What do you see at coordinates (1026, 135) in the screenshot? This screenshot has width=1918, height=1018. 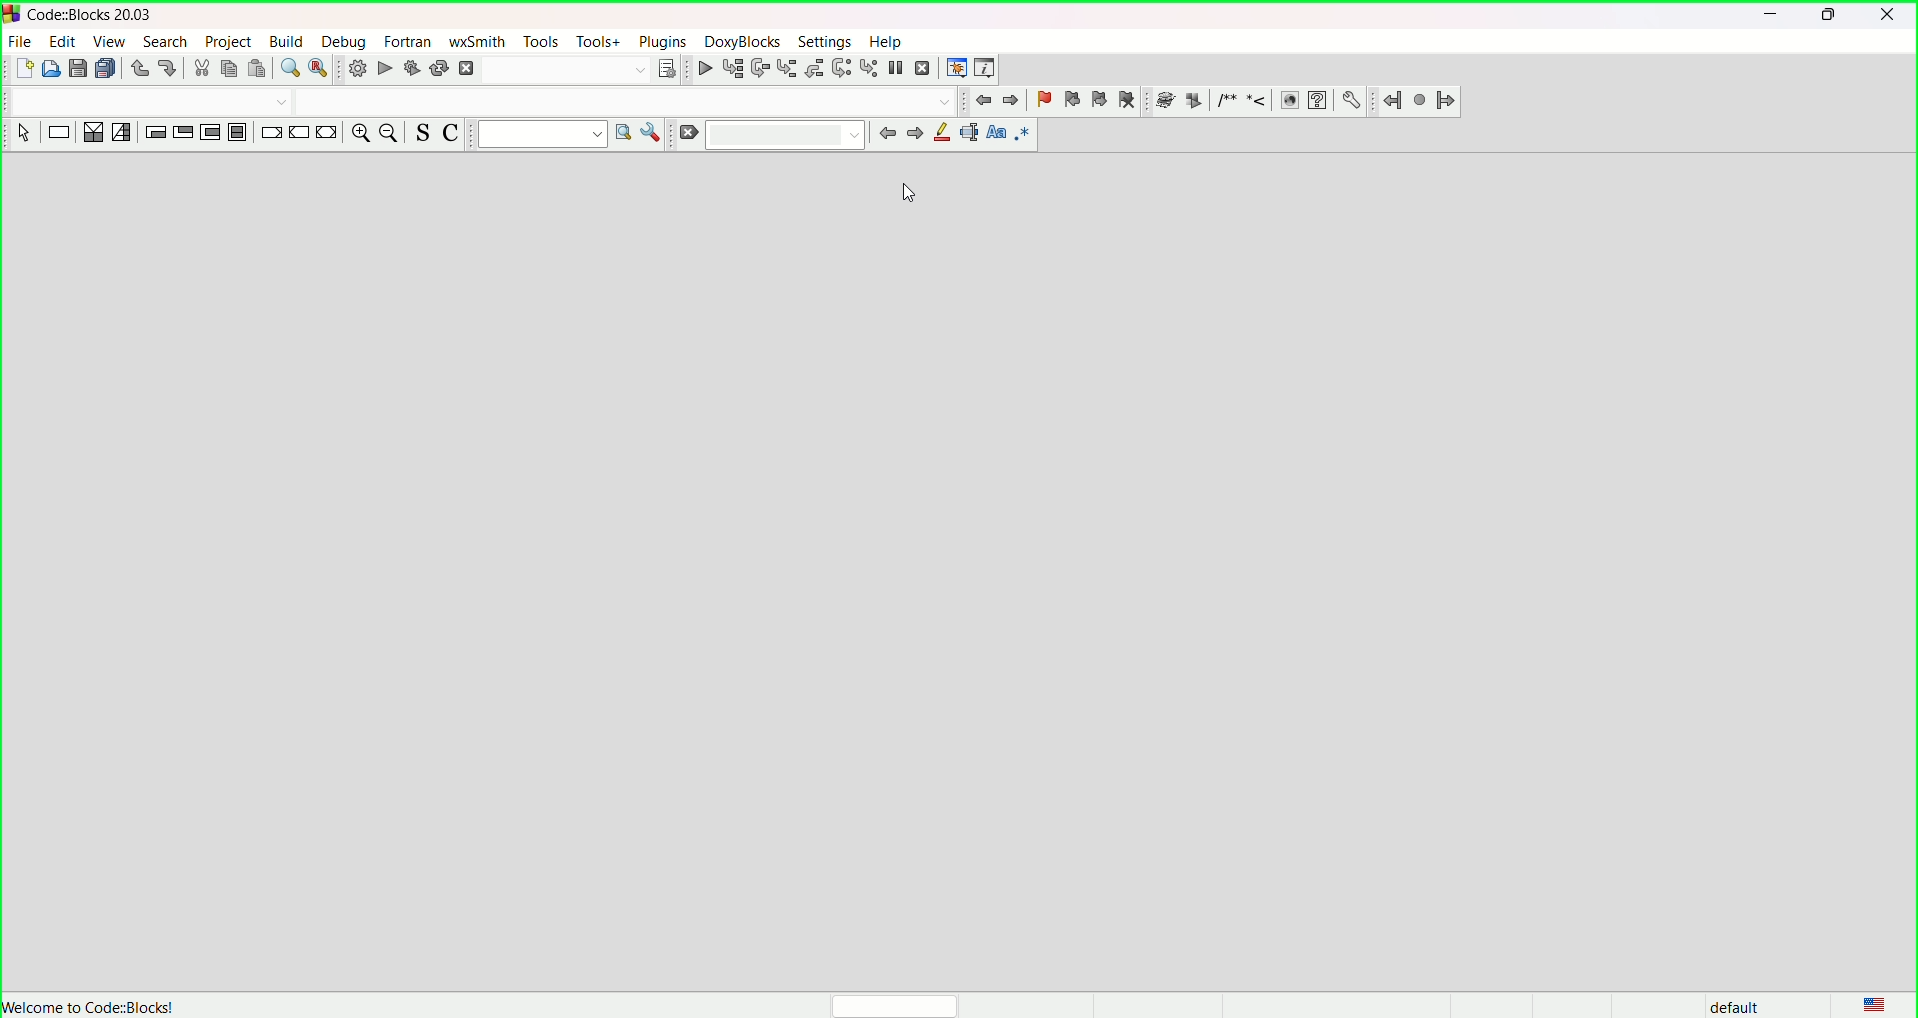 I see `use regex` at bounding box center [1026, 135].